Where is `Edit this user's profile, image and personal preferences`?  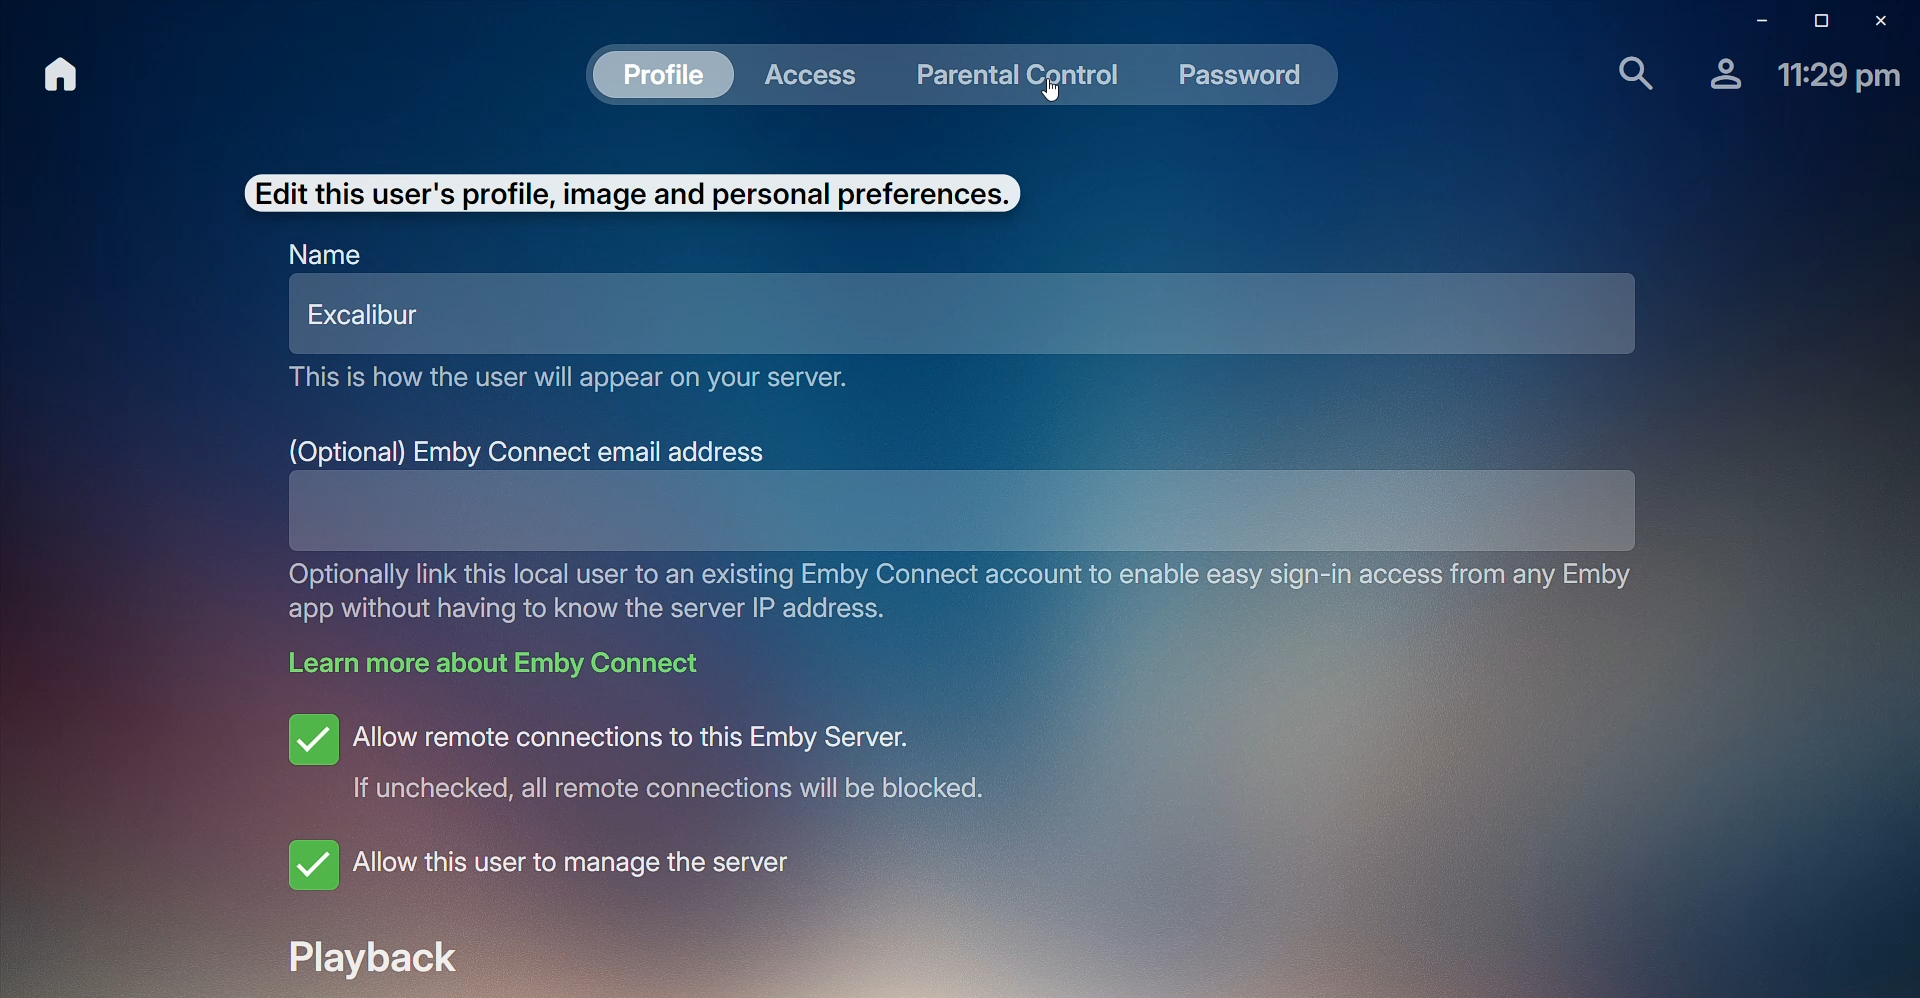 Edit this user's profile, image and personal preferences is located at coordinates (629, 192).